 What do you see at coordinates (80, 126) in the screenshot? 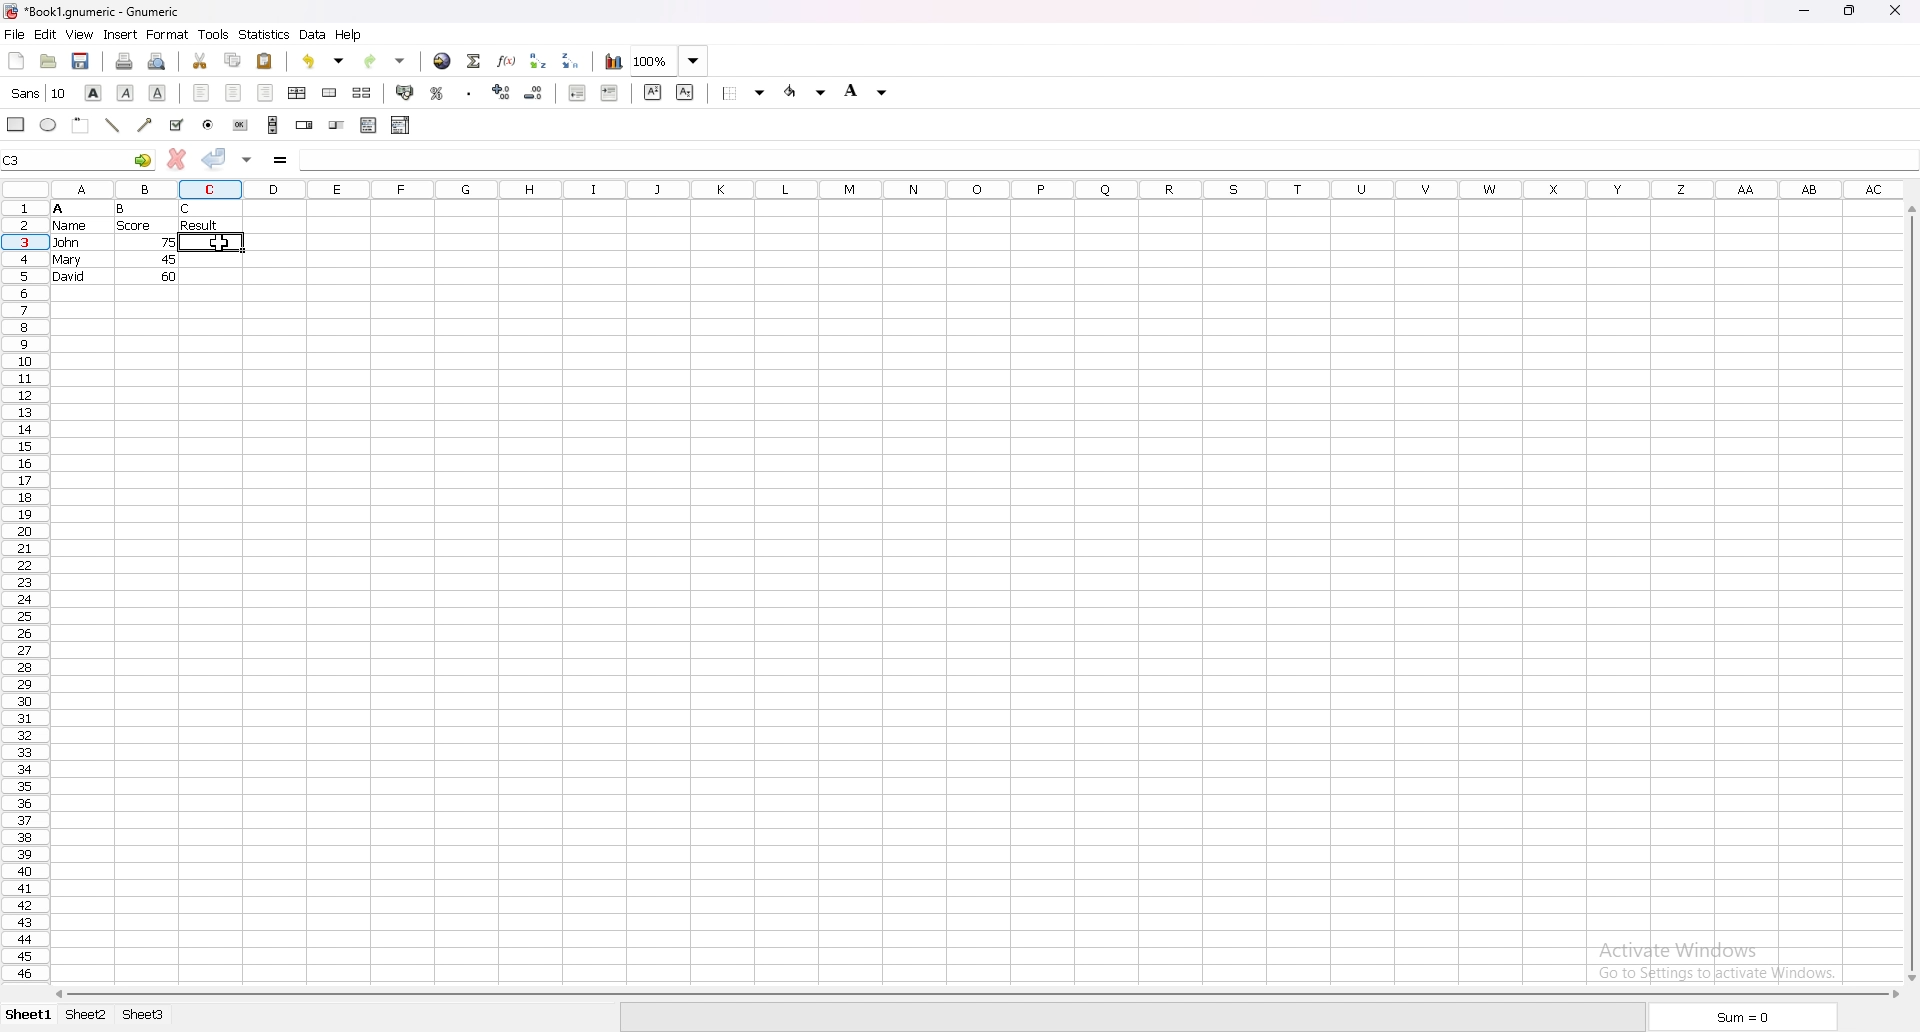
I see `frame` at bounding box center [80, 126].